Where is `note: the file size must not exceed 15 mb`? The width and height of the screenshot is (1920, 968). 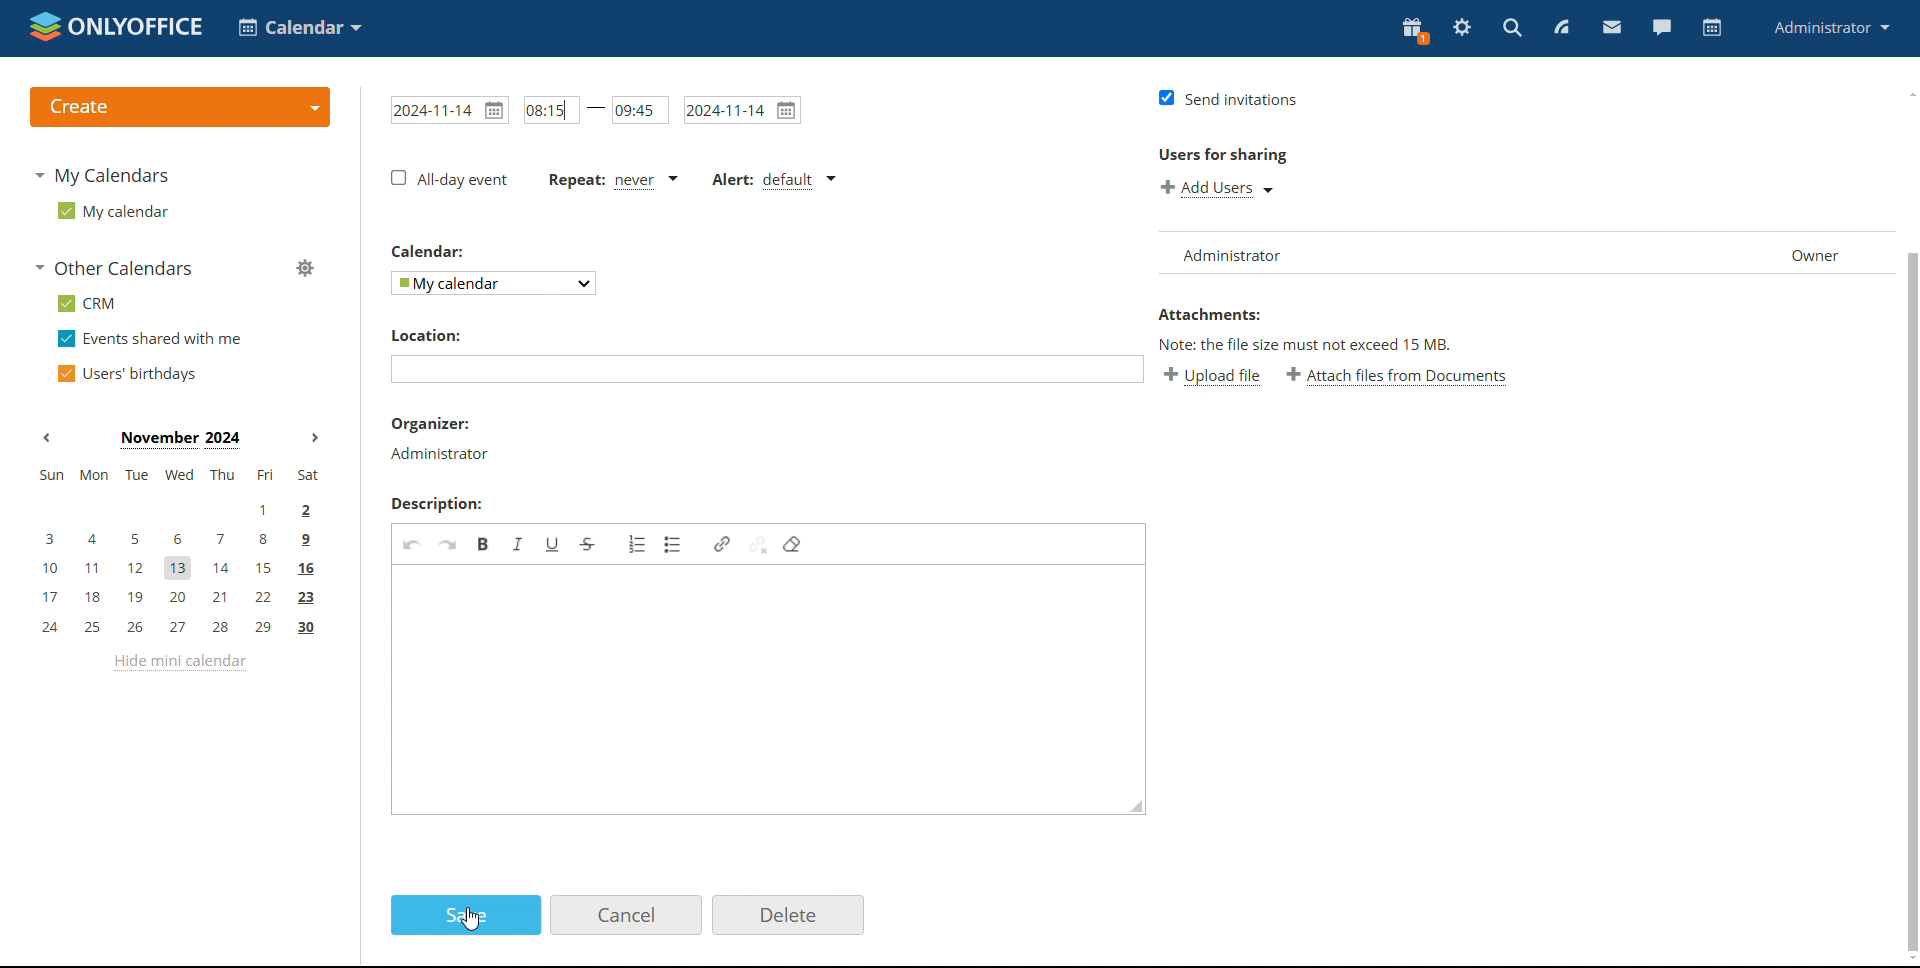 note: the file size must not exceed 15 mb is located at coordinates (1302, 344).